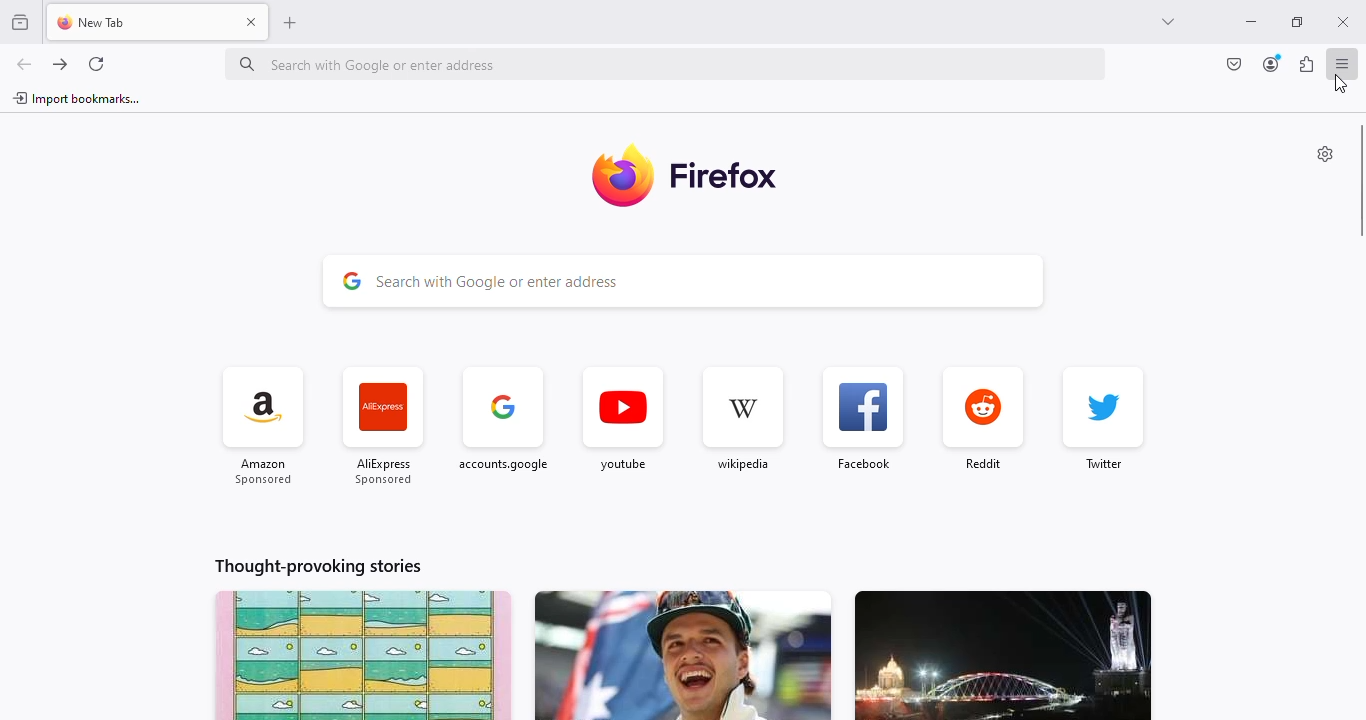 The image size is (1366, 720). I want to click on view recent browsing across windows and devices, so click(20, 21).